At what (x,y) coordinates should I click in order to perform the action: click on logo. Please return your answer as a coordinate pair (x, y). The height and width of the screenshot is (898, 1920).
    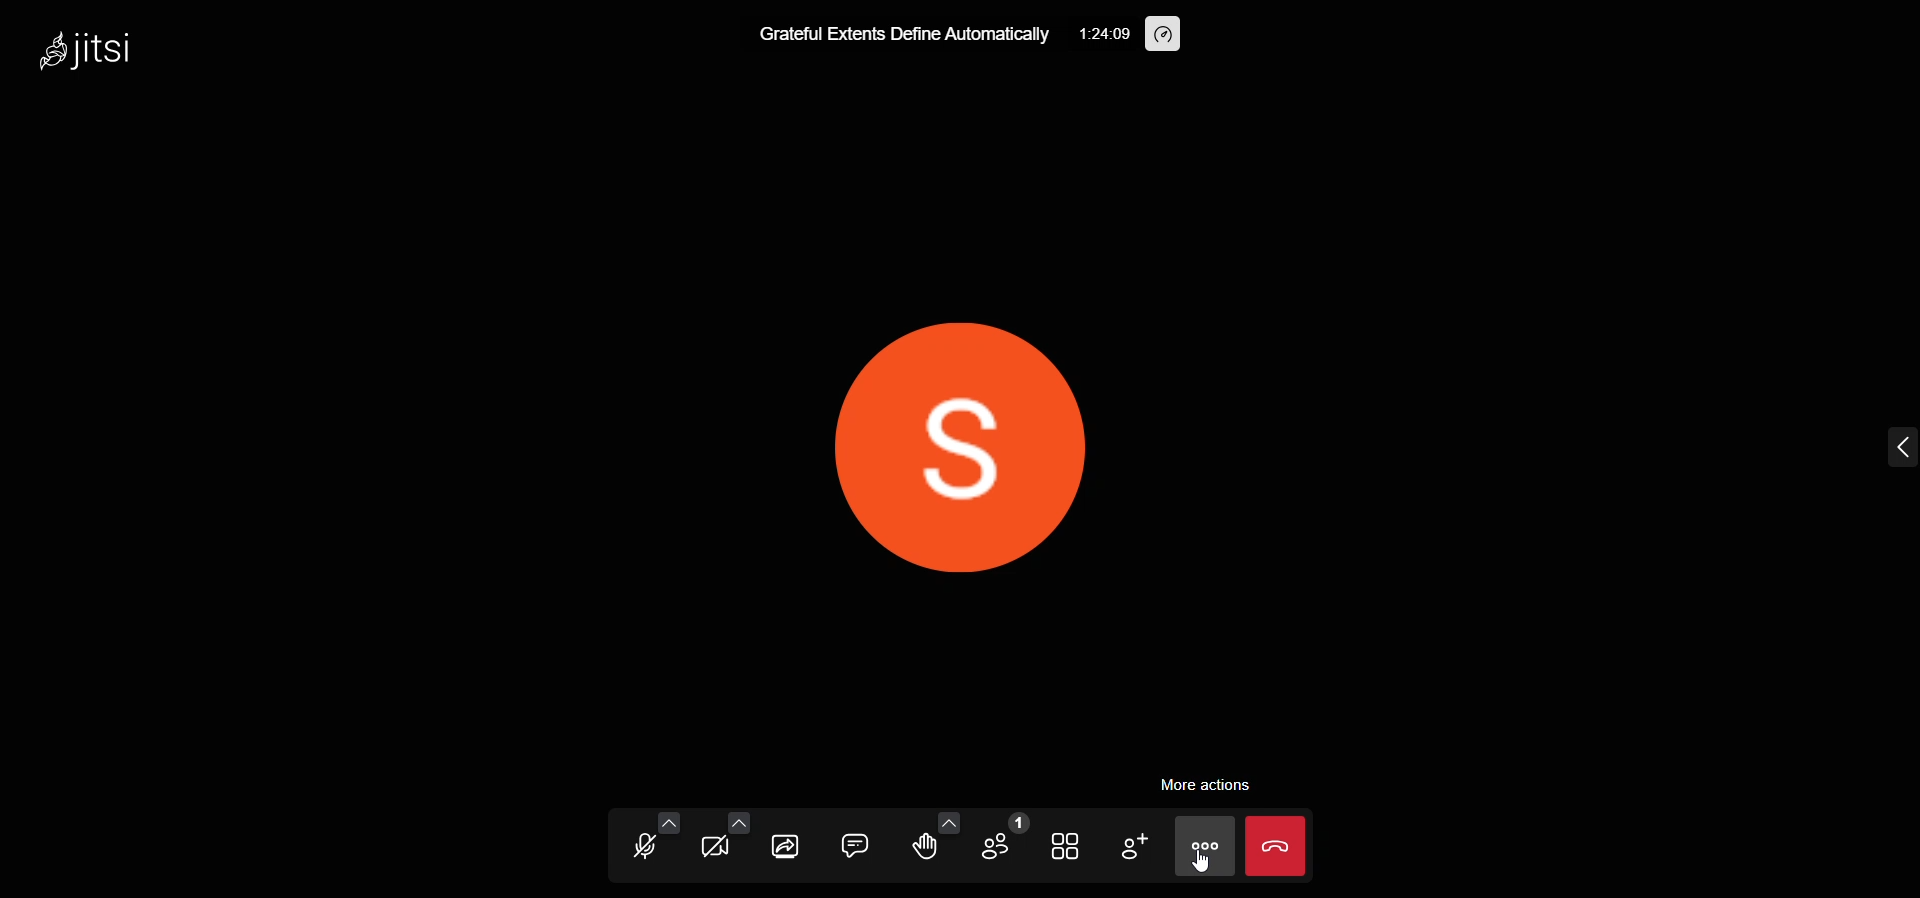
    Looking at the image, I should click on (89, 52).